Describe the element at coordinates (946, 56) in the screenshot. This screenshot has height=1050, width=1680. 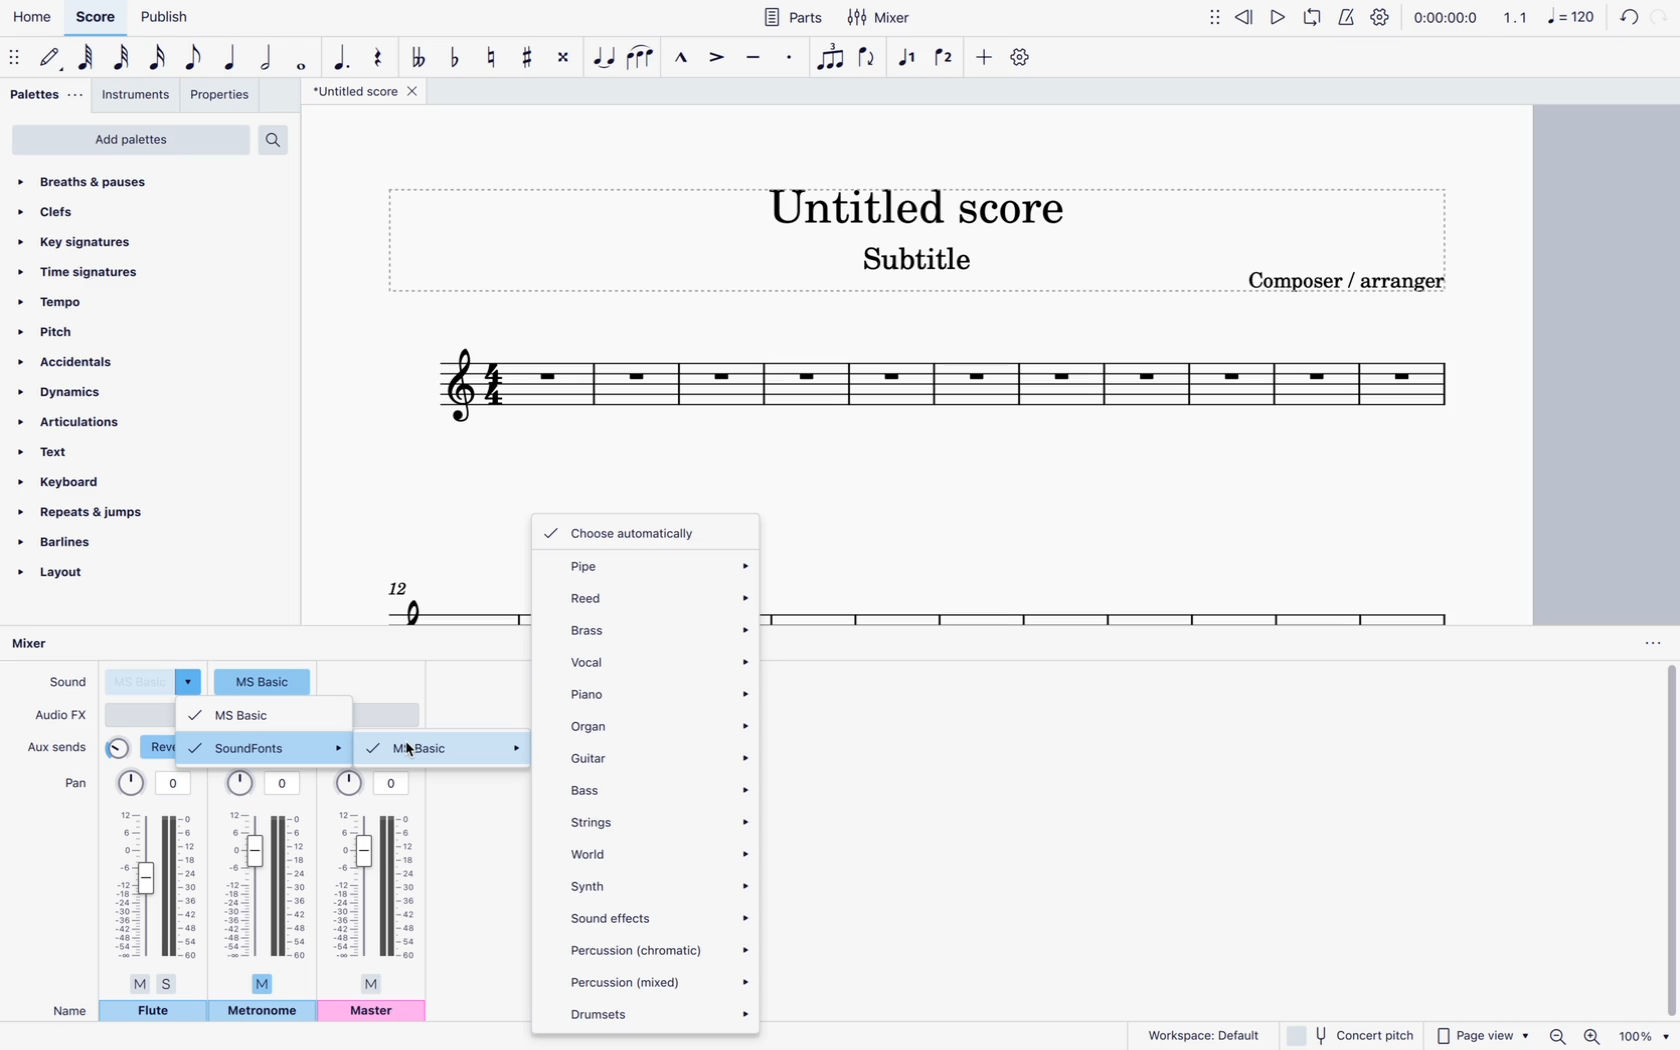
I see `voice 2` at that location.